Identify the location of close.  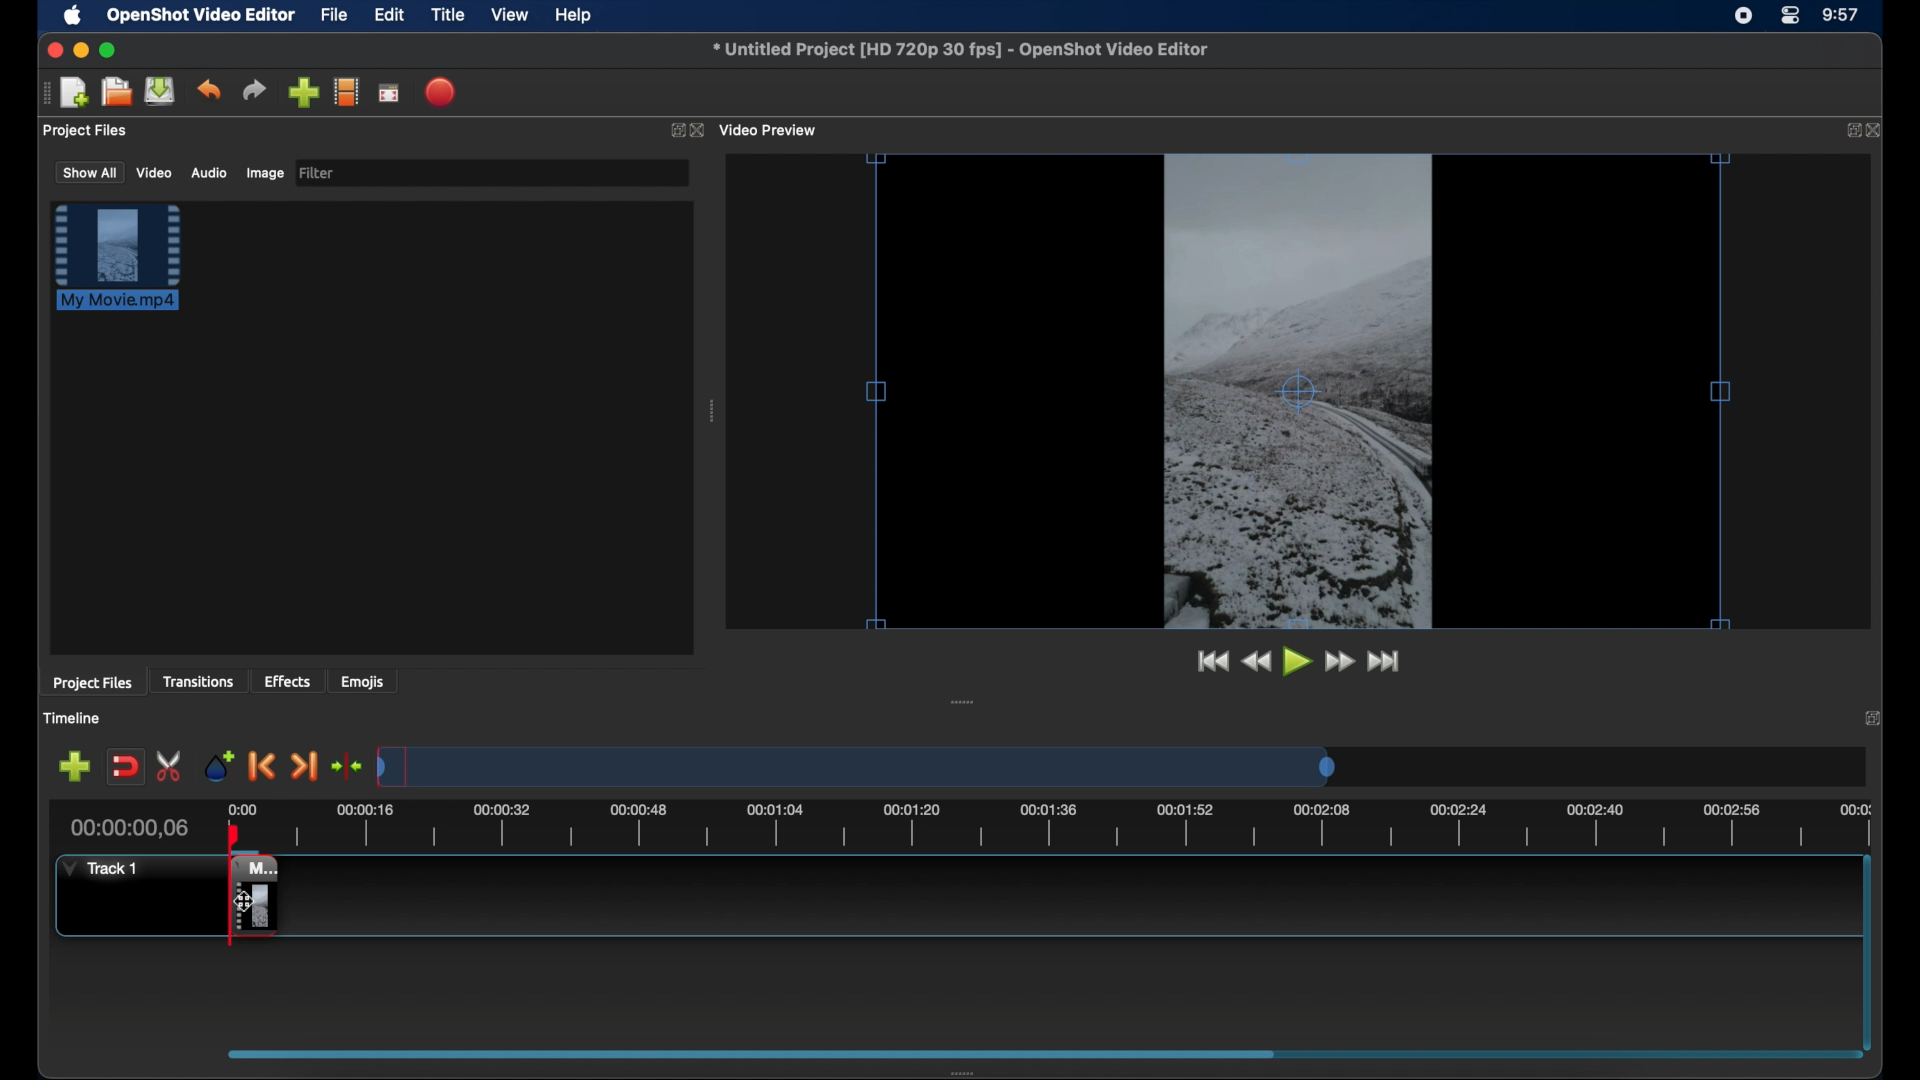
(1876, 130).